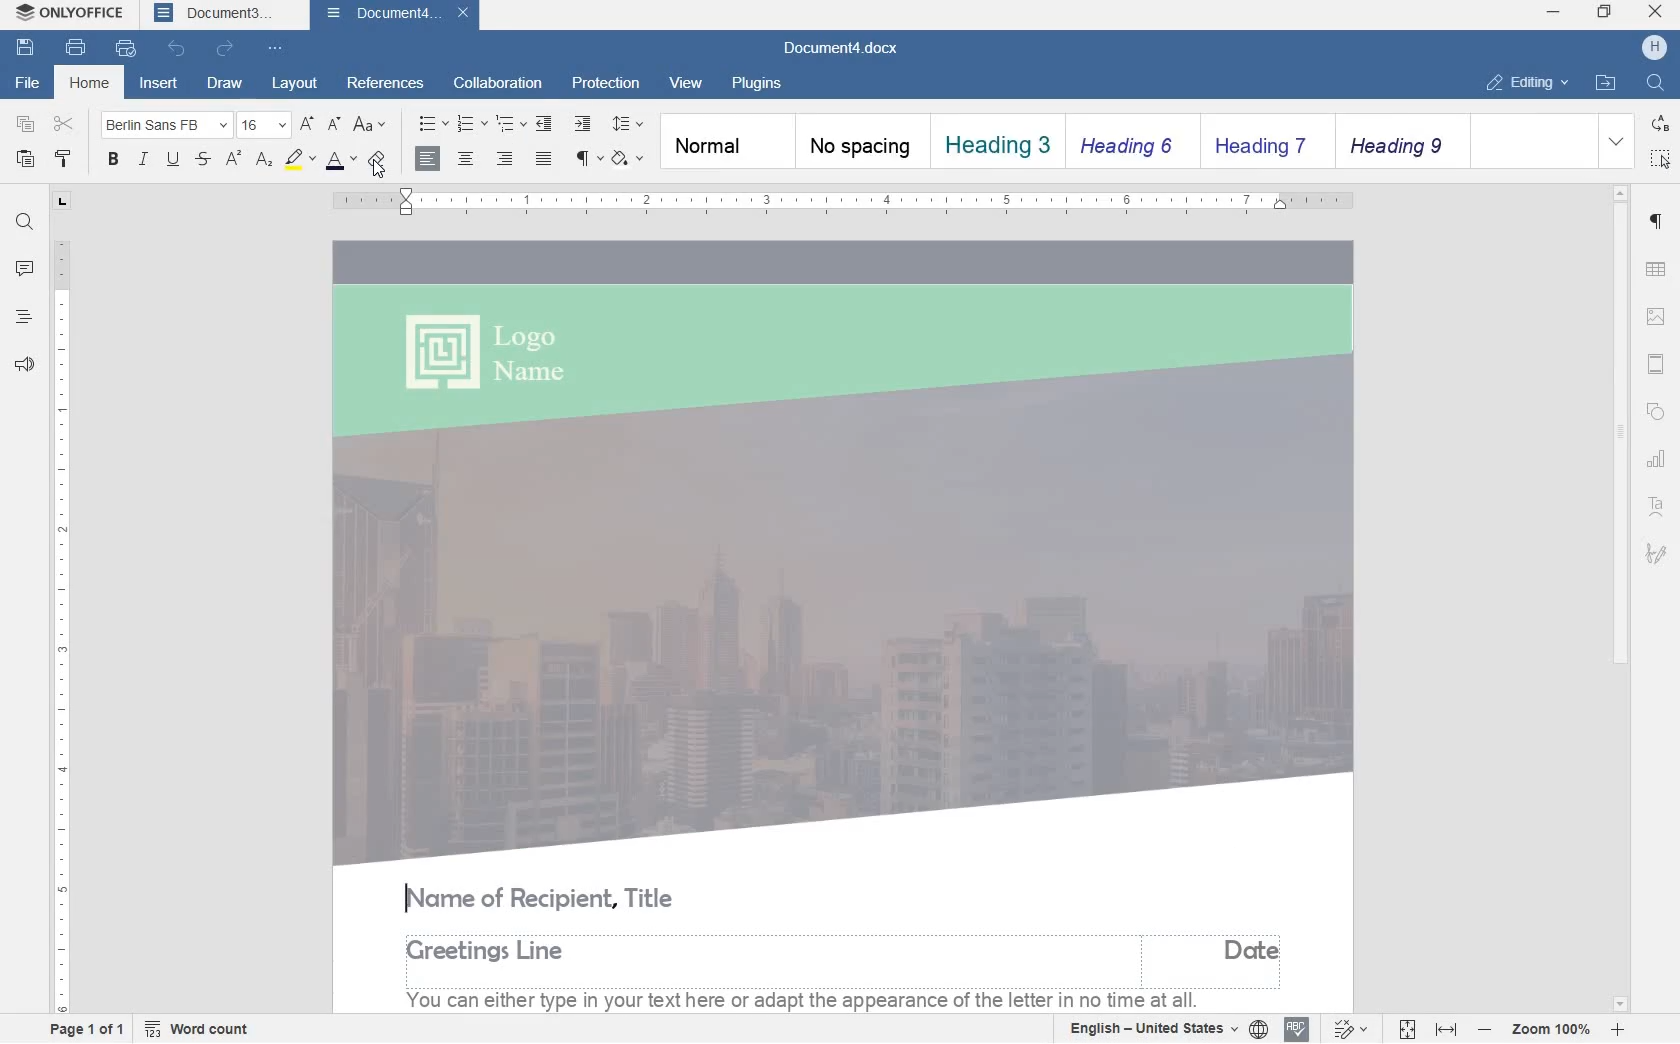 The height and width of the screenshot is (1044, 1680). Describe the element at coordinates (852, 202) in the screenshot. I see `ruler` at that location.